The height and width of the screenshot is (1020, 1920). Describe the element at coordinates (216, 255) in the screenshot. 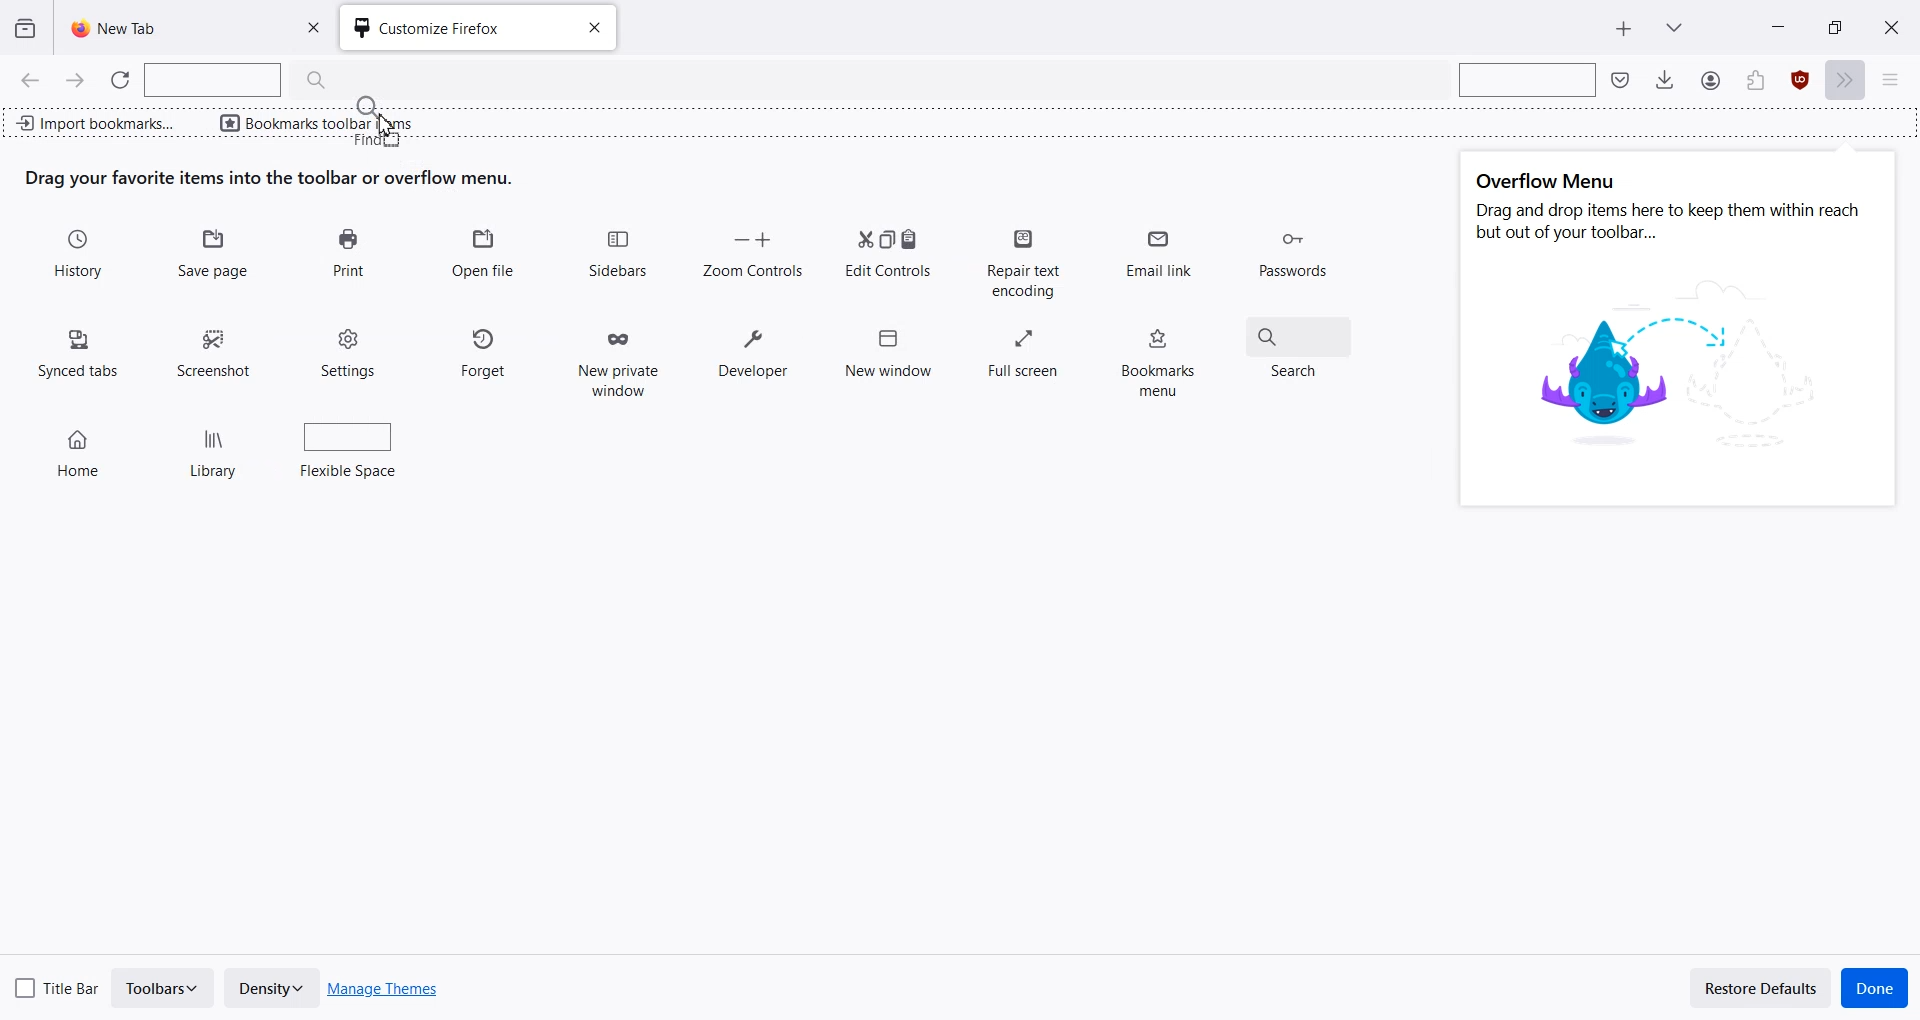

I see `Save Page` at that location.